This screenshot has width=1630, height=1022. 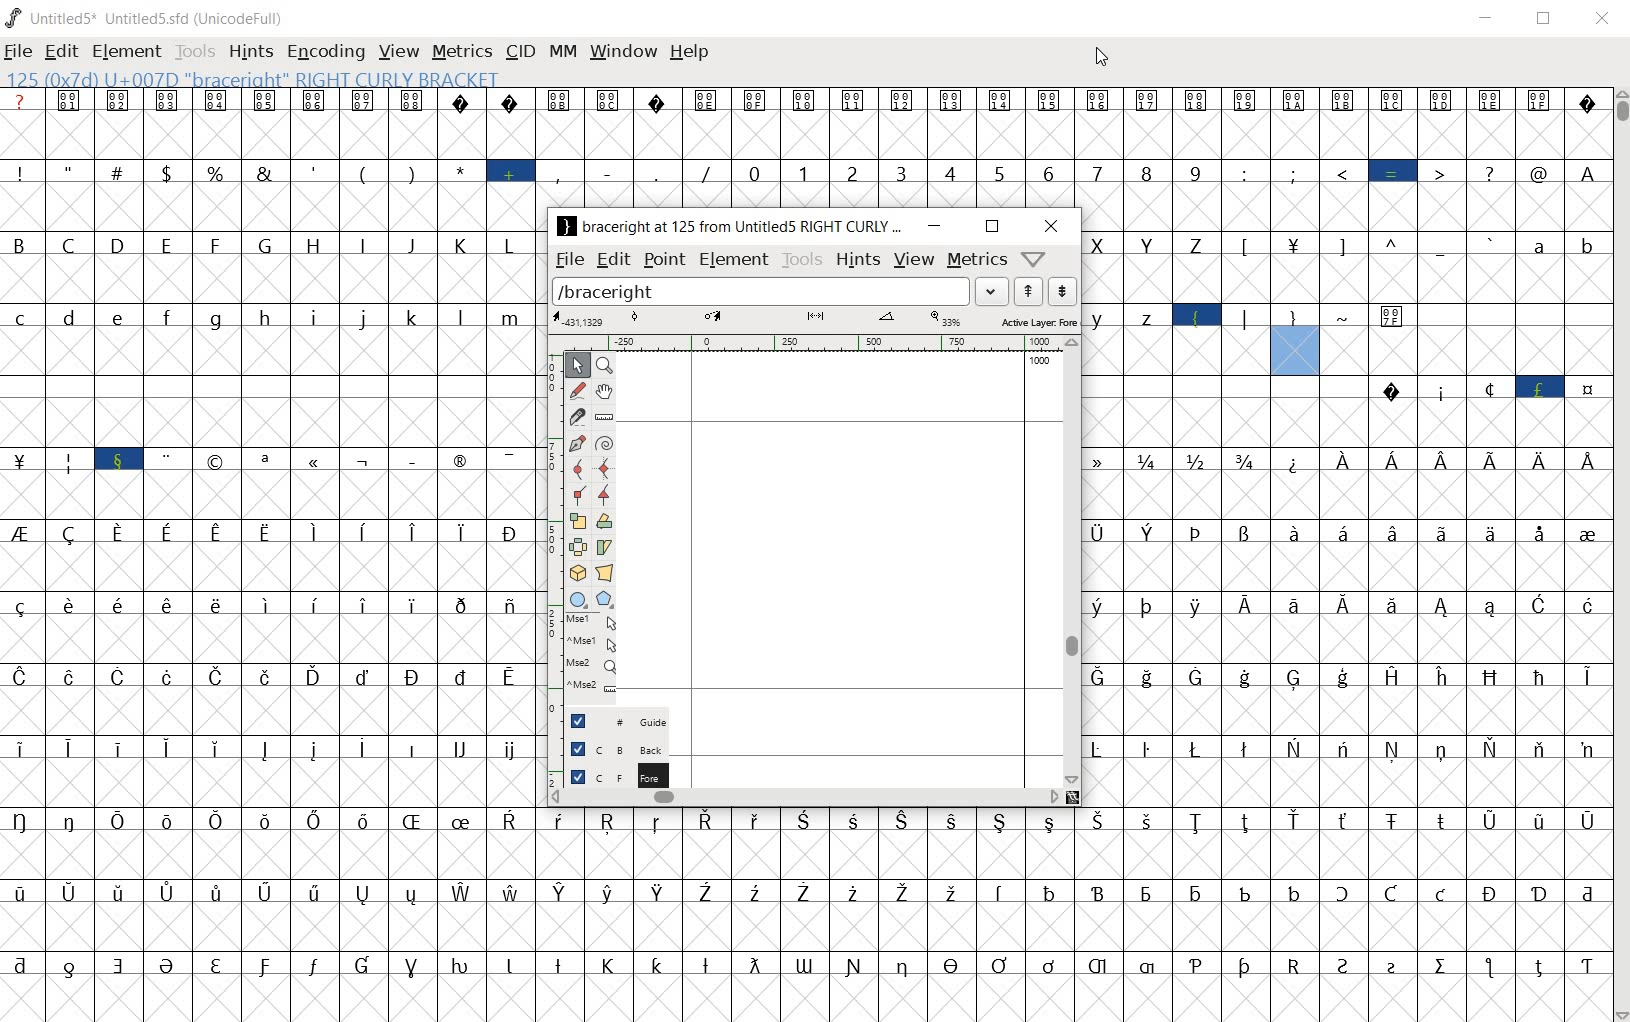 I want to click on glyph characters, so click(x=1346, y=591).